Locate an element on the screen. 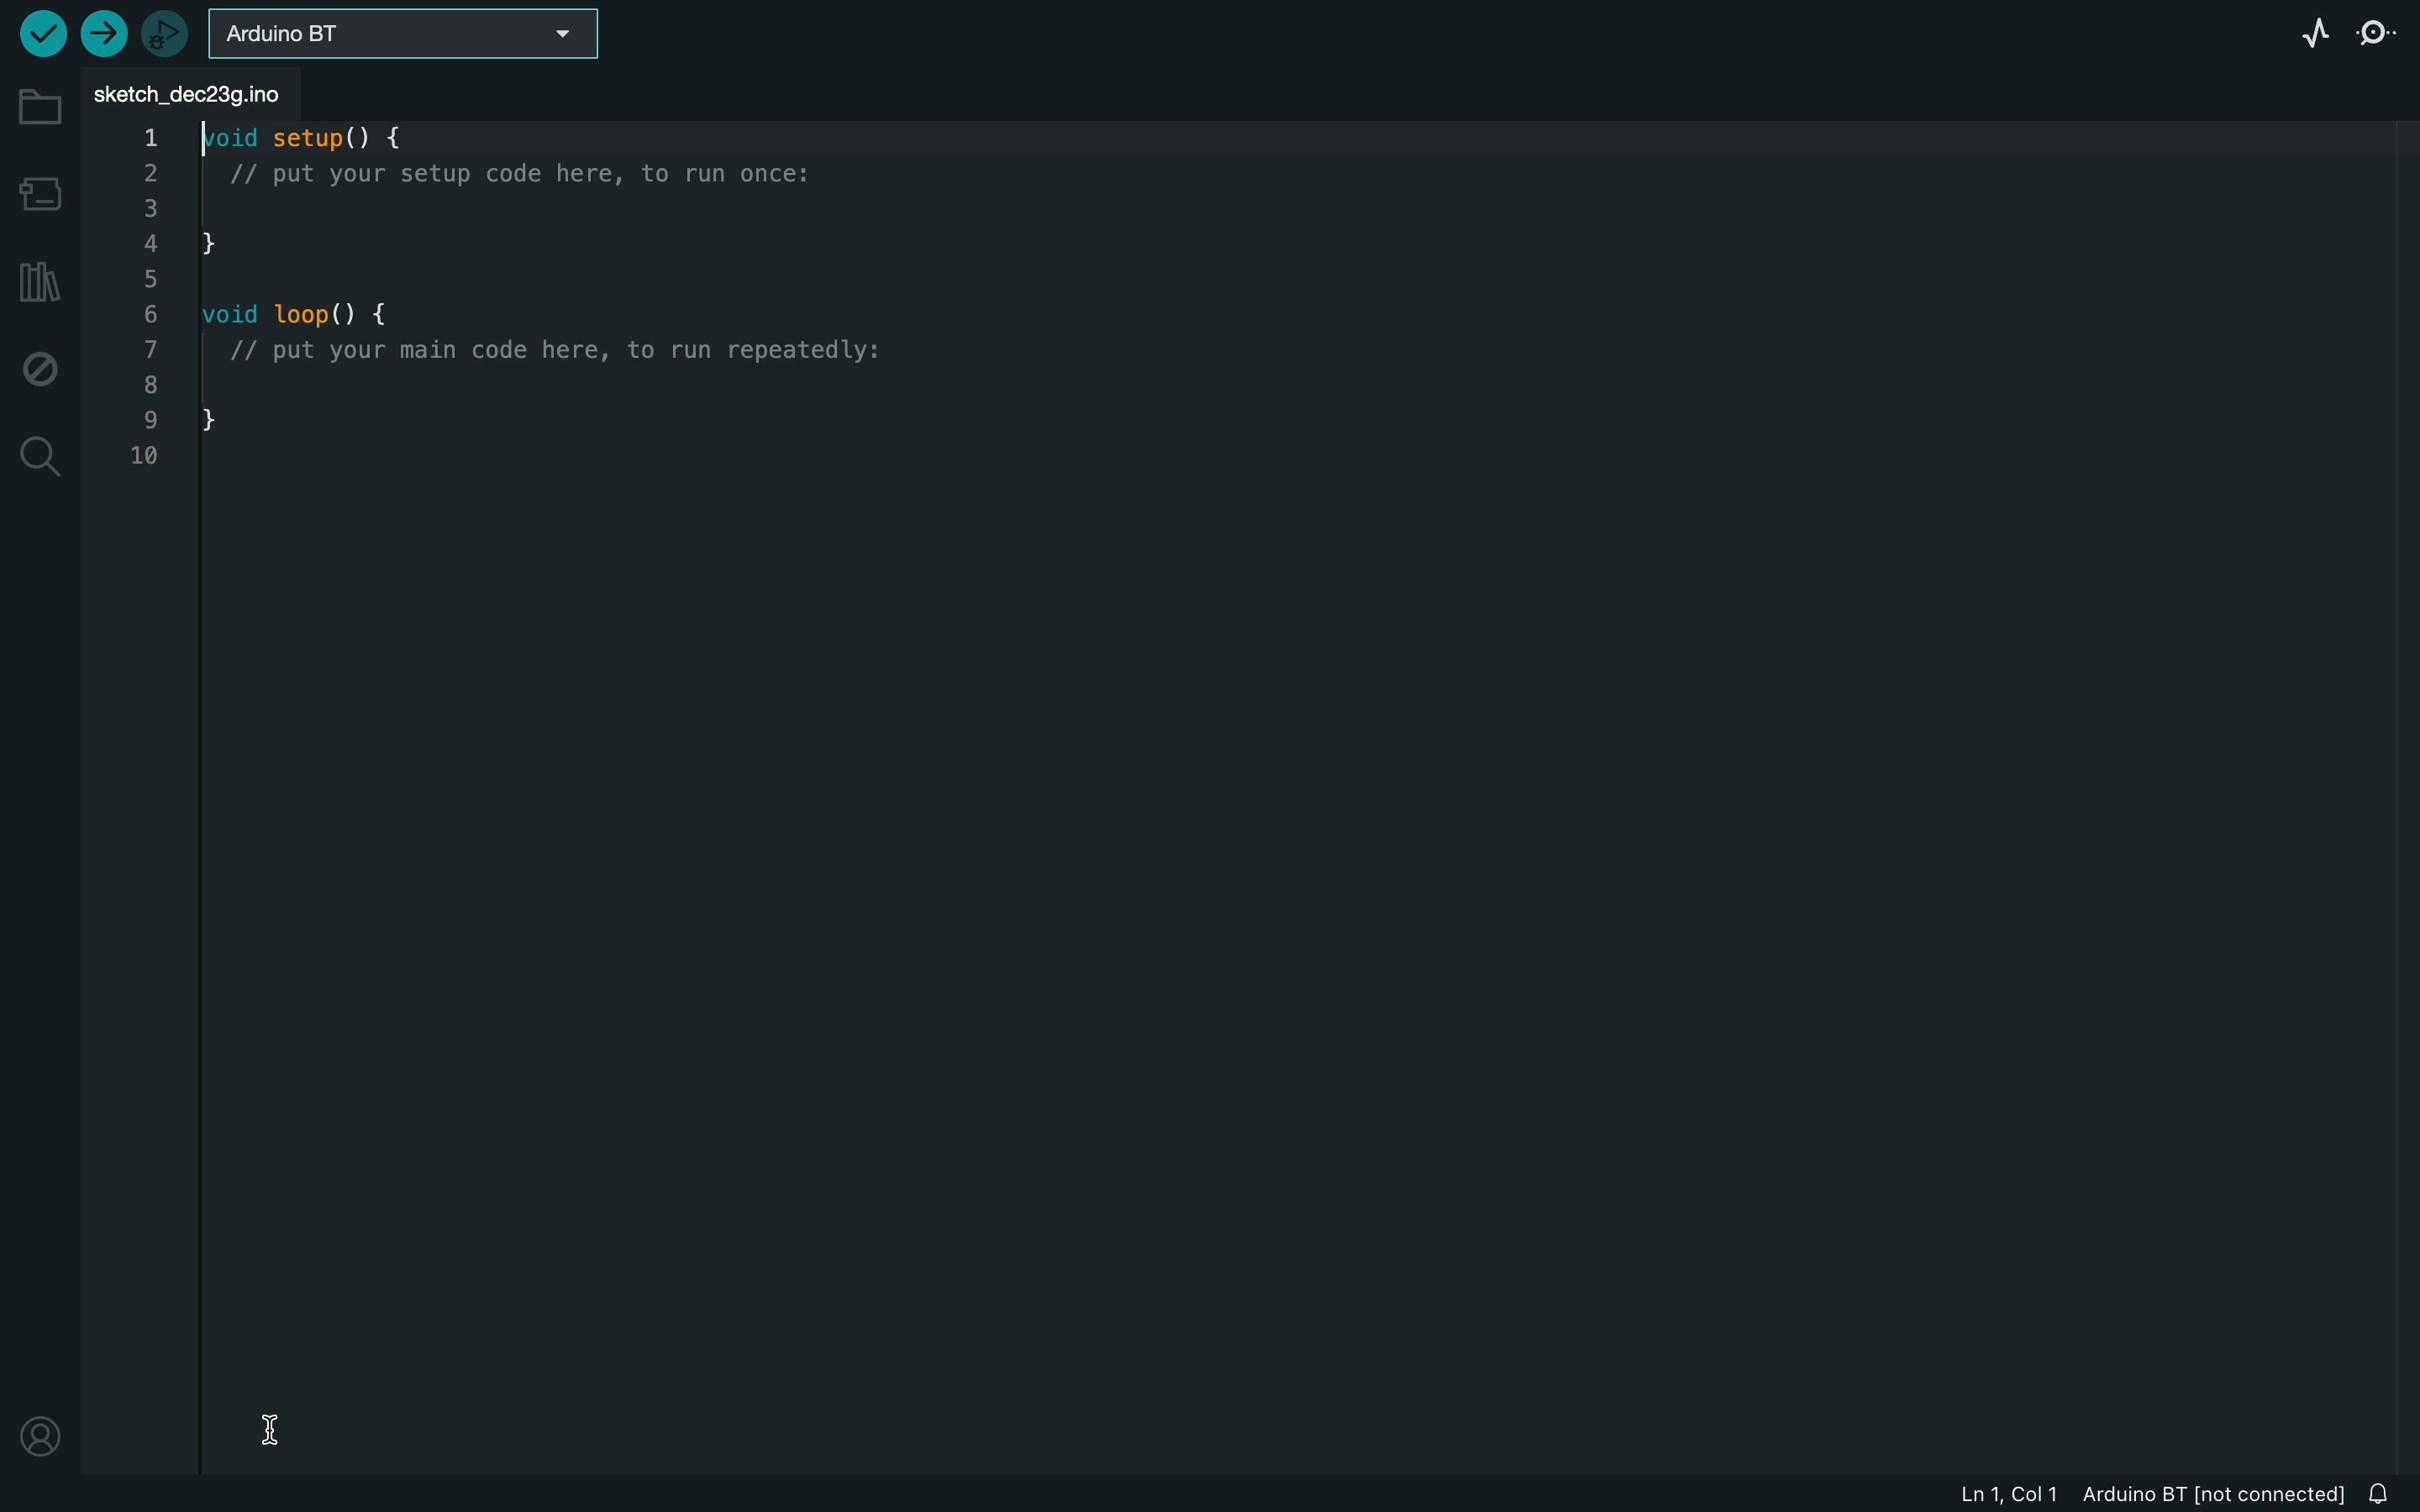  upload is located at coordinates (106, 33).